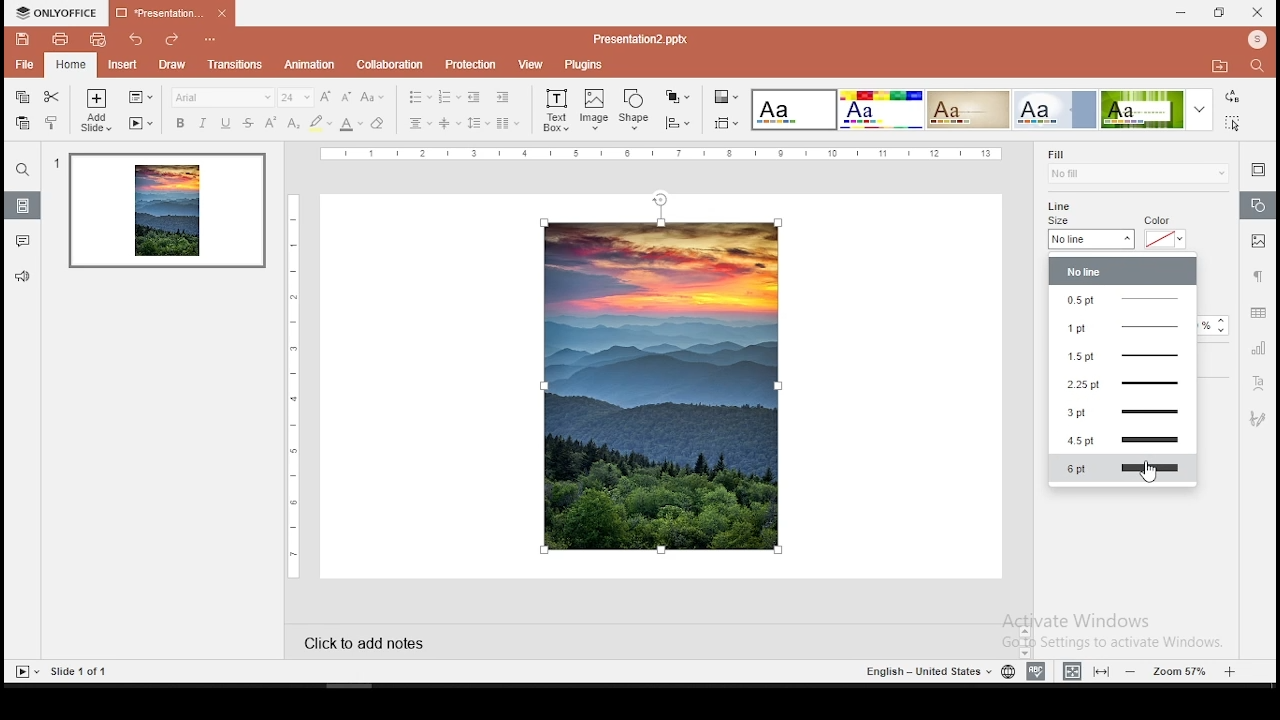 The width and height of the screenshot is (1280, 720). I want to click on 1pt, so click(1123, 326).